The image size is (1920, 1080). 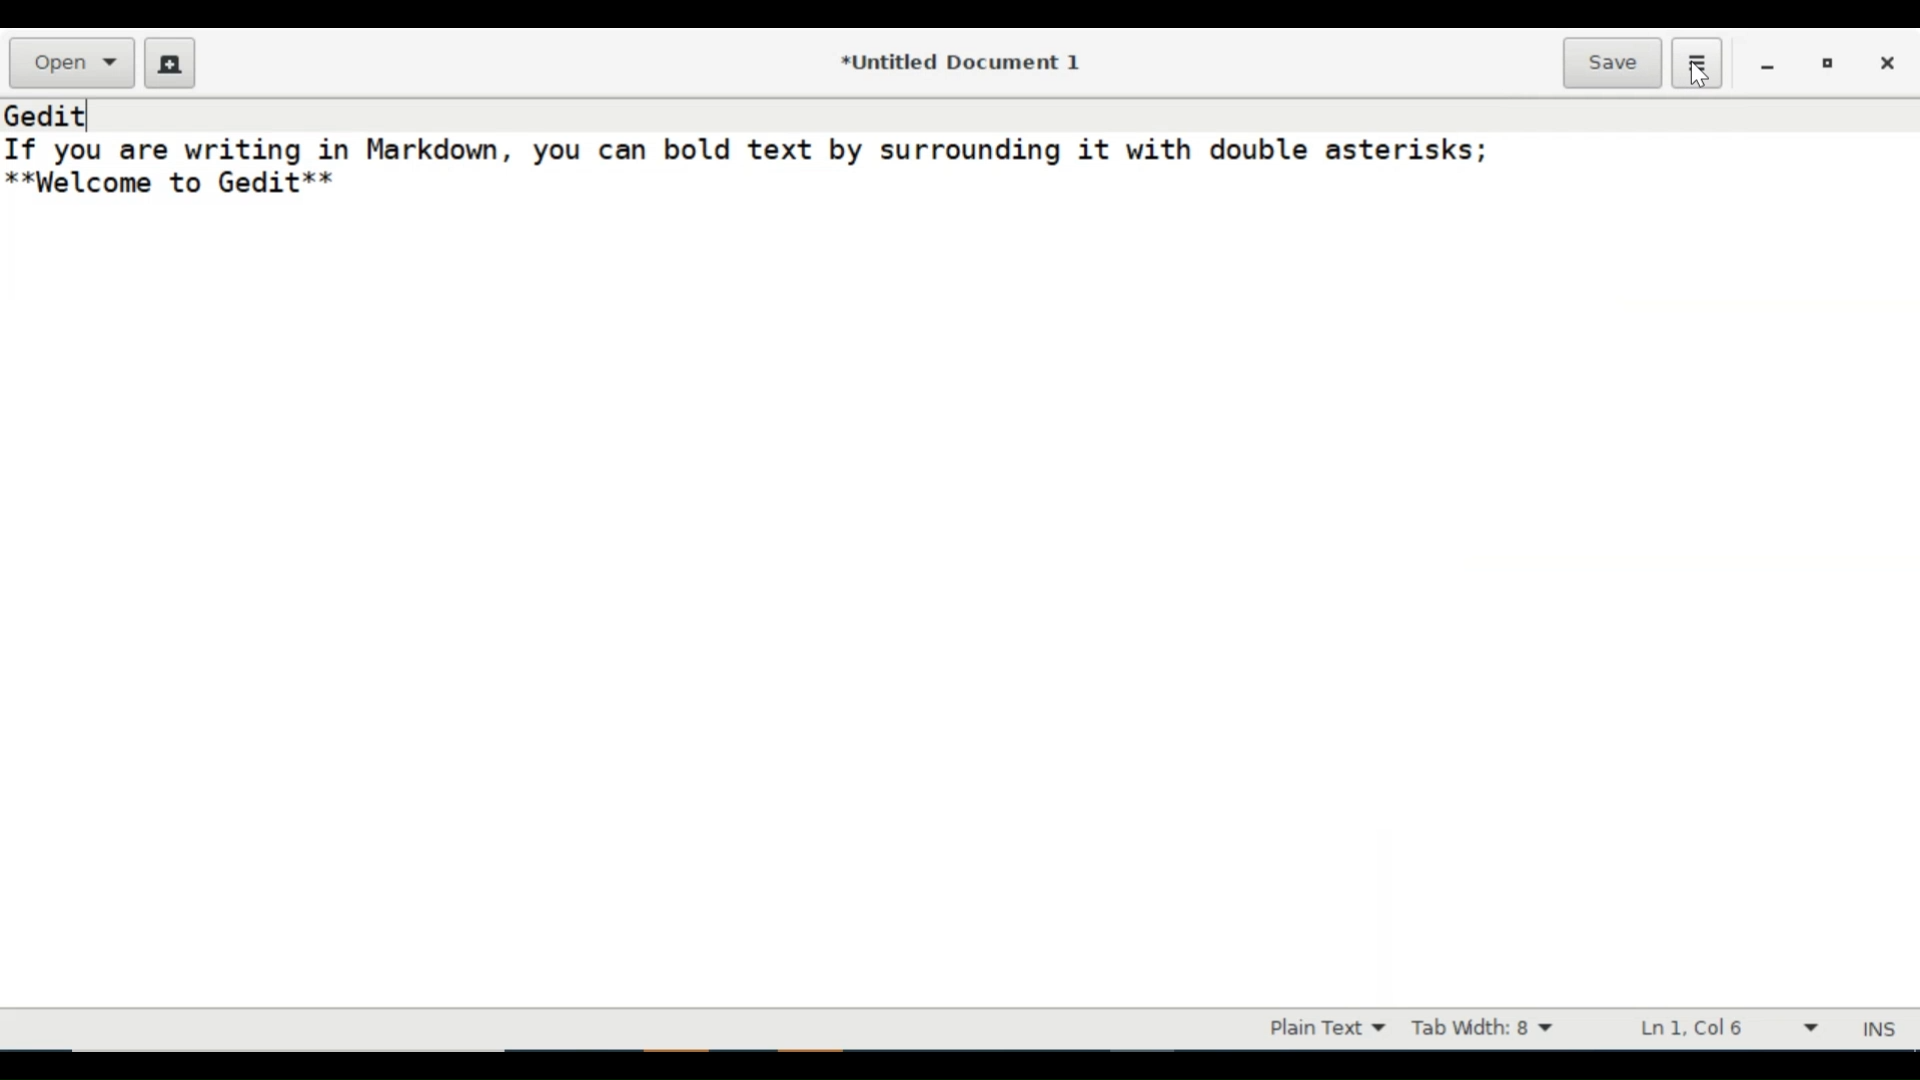 I want to click on minimize, so click(x=1773, y=63).